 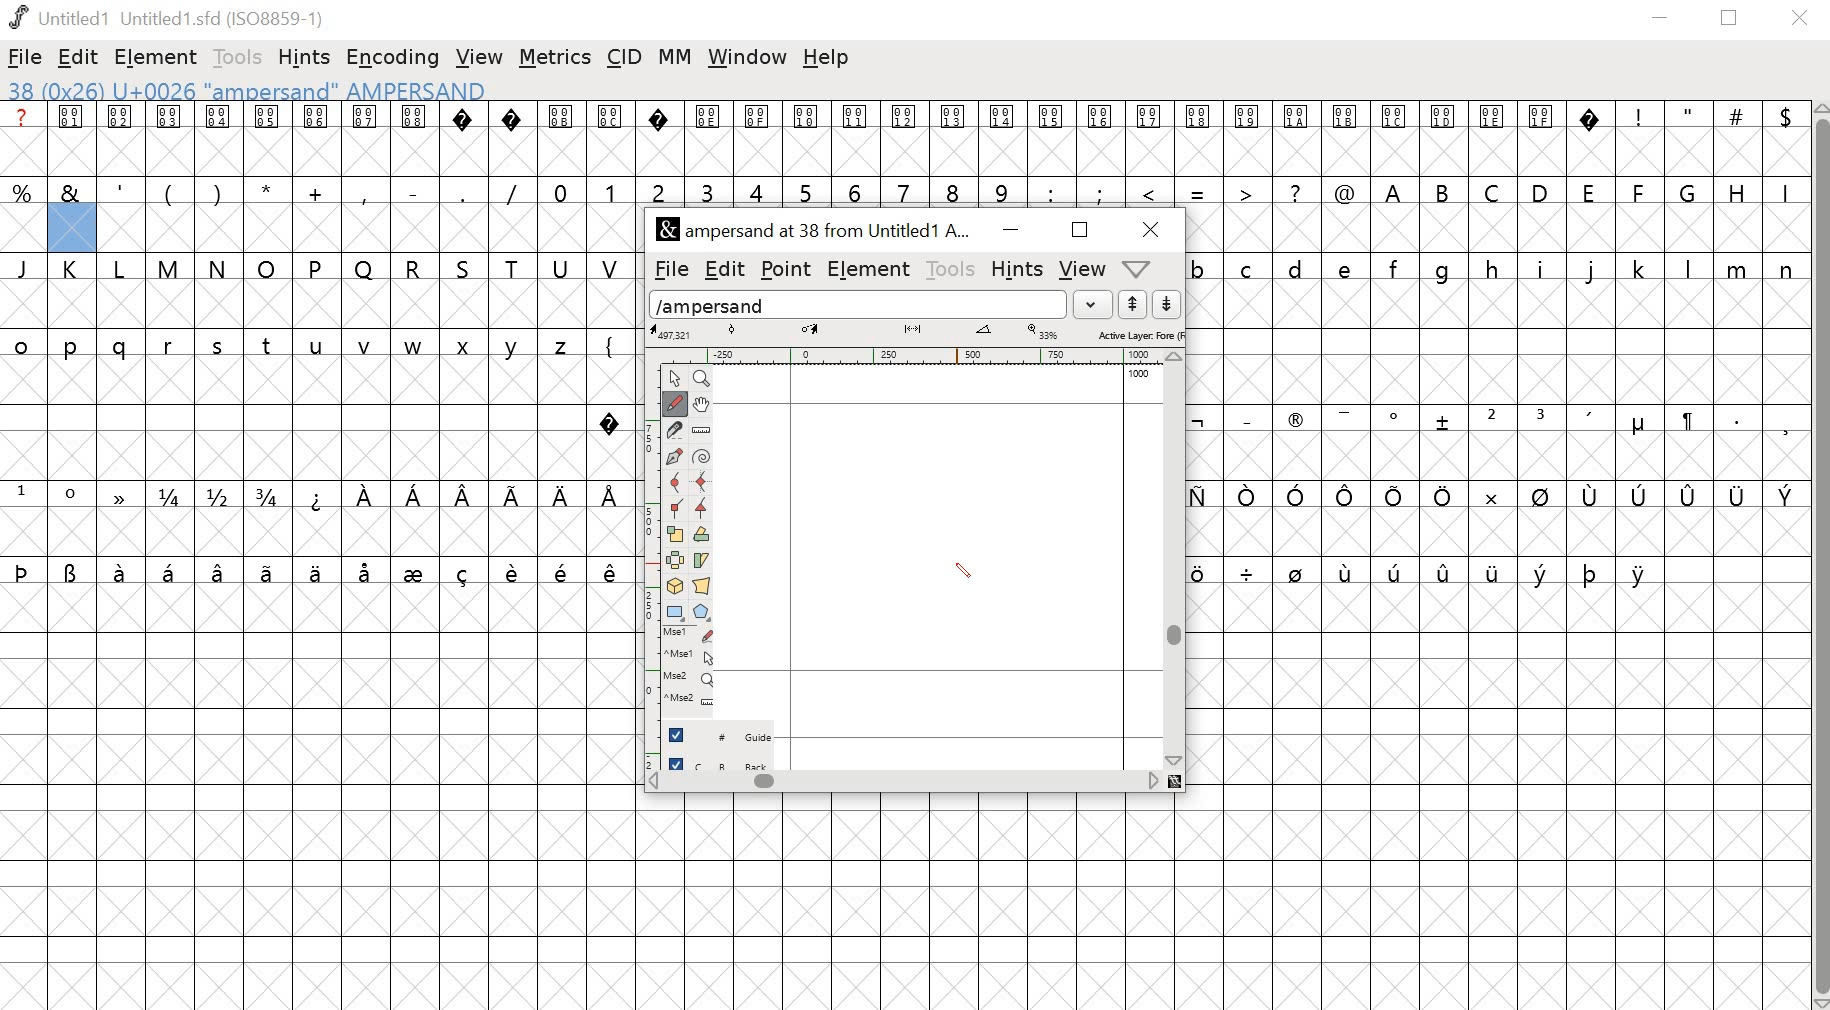 What do you see at coordinates (414, 494) in the screenshot?
I see `symbol` at bounding box center [414, 494].